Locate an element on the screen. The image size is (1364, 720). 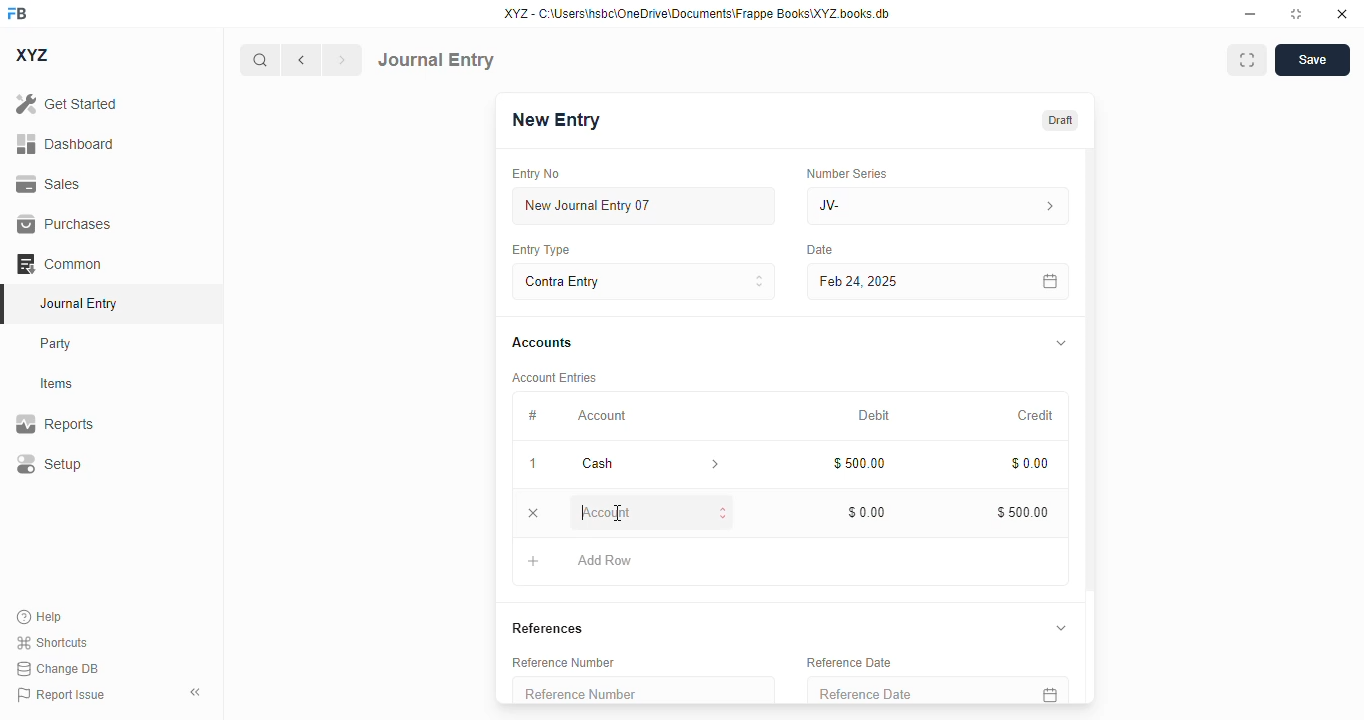
accounts is located at coordinates (542, 344).